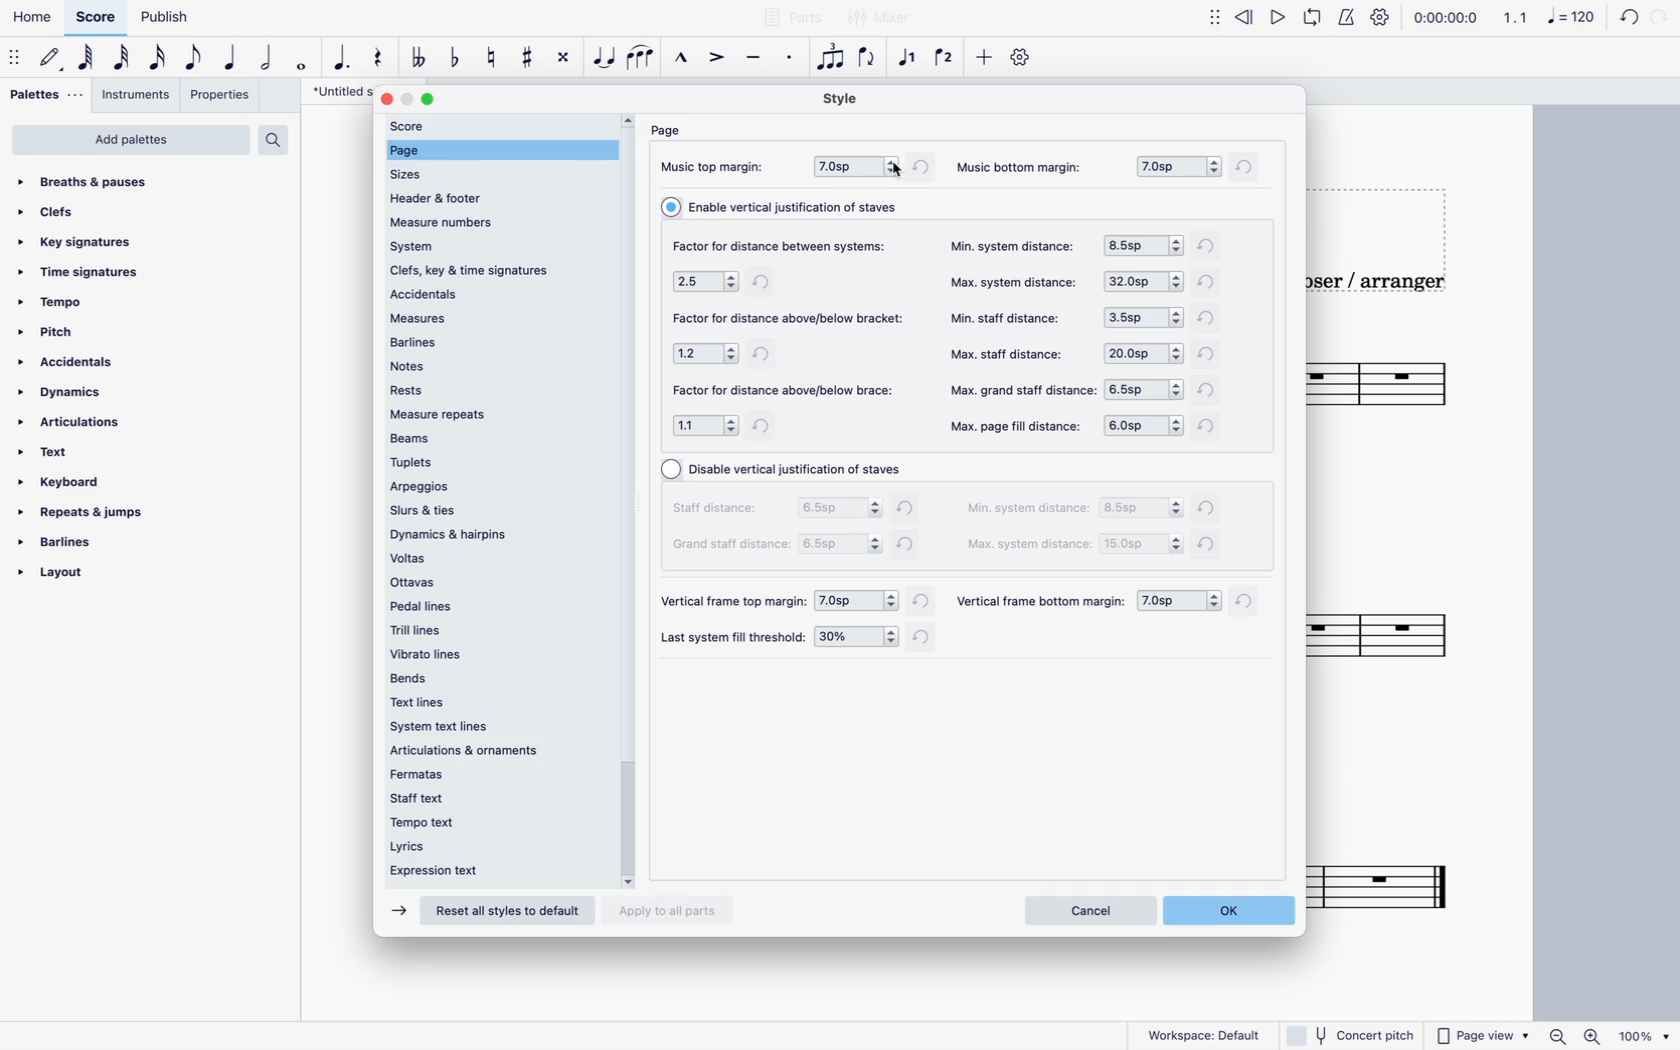  What do you see at coordinates (1235, 910) in the screenshot?
I see `ok` at bounding box center [1235, 910].